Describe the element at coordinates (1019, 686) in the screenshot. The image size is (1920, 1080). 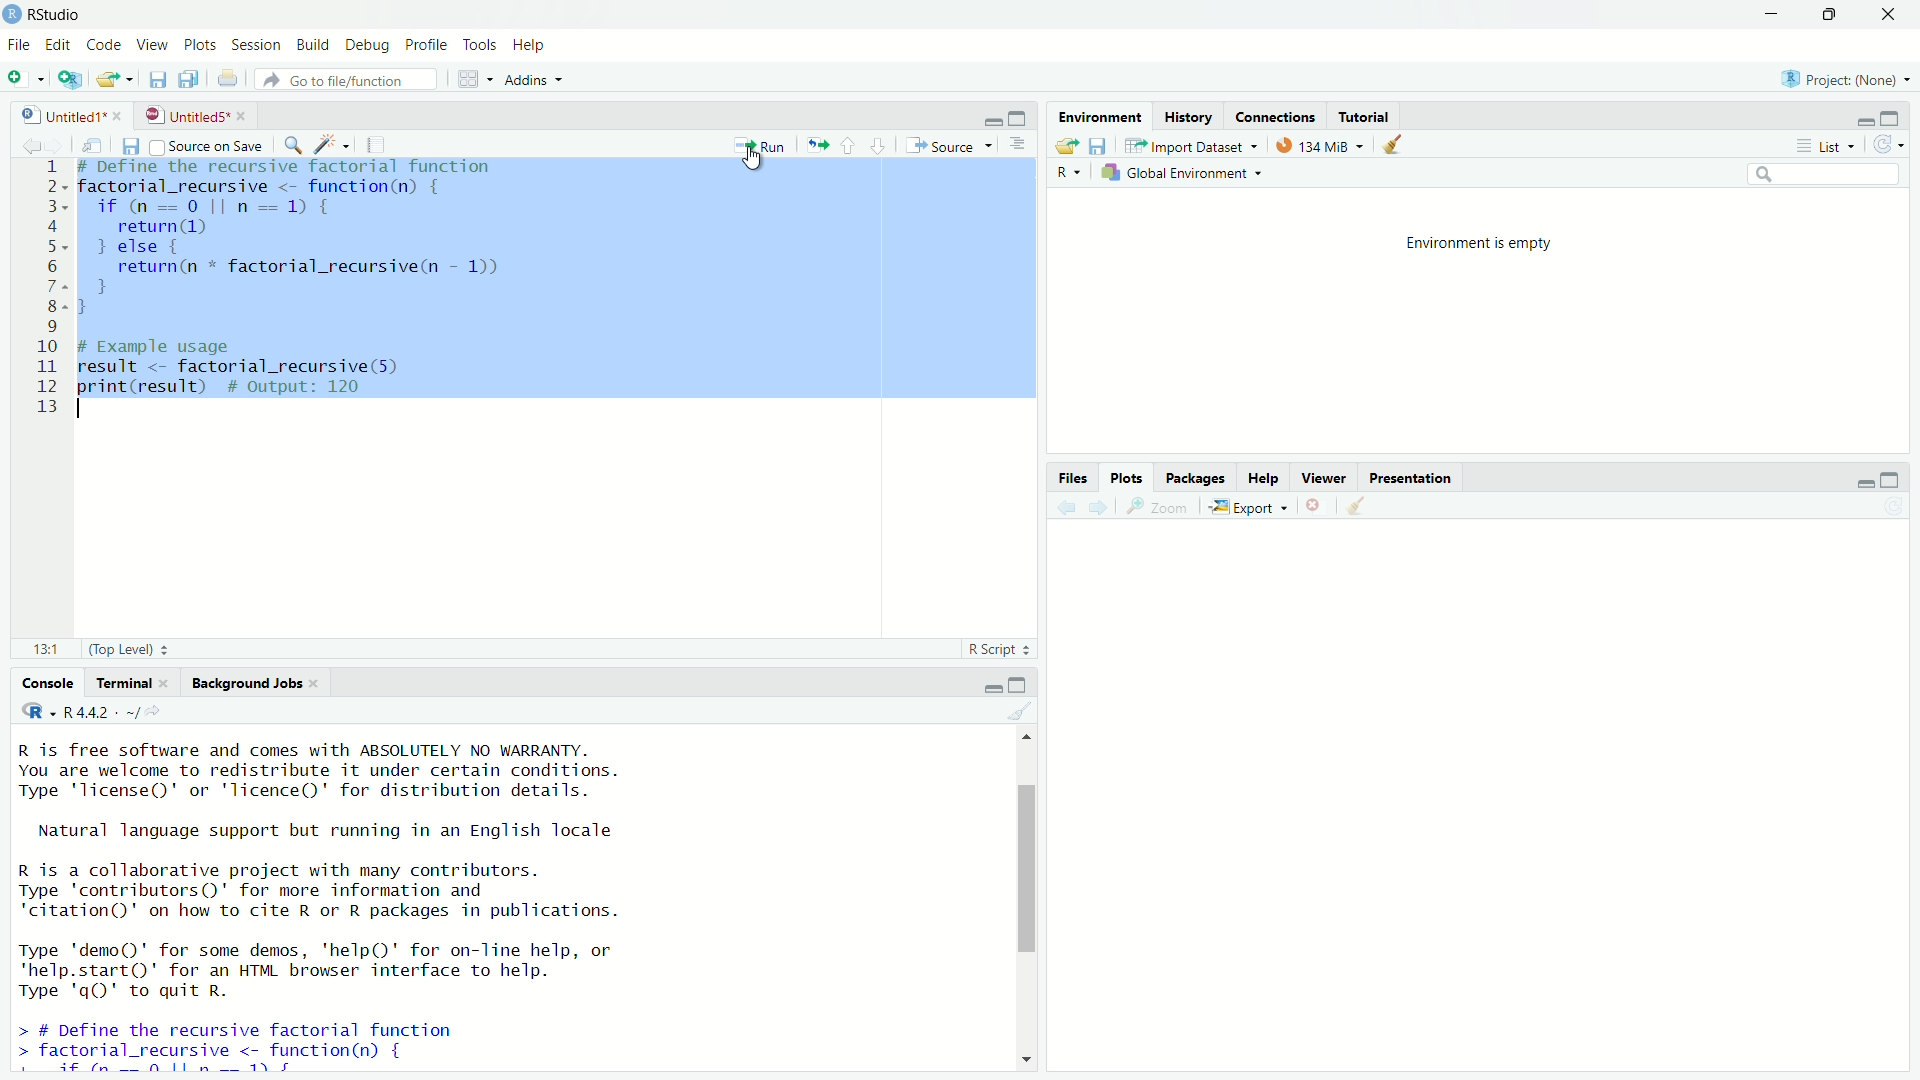
I see `Maximize` at that location.